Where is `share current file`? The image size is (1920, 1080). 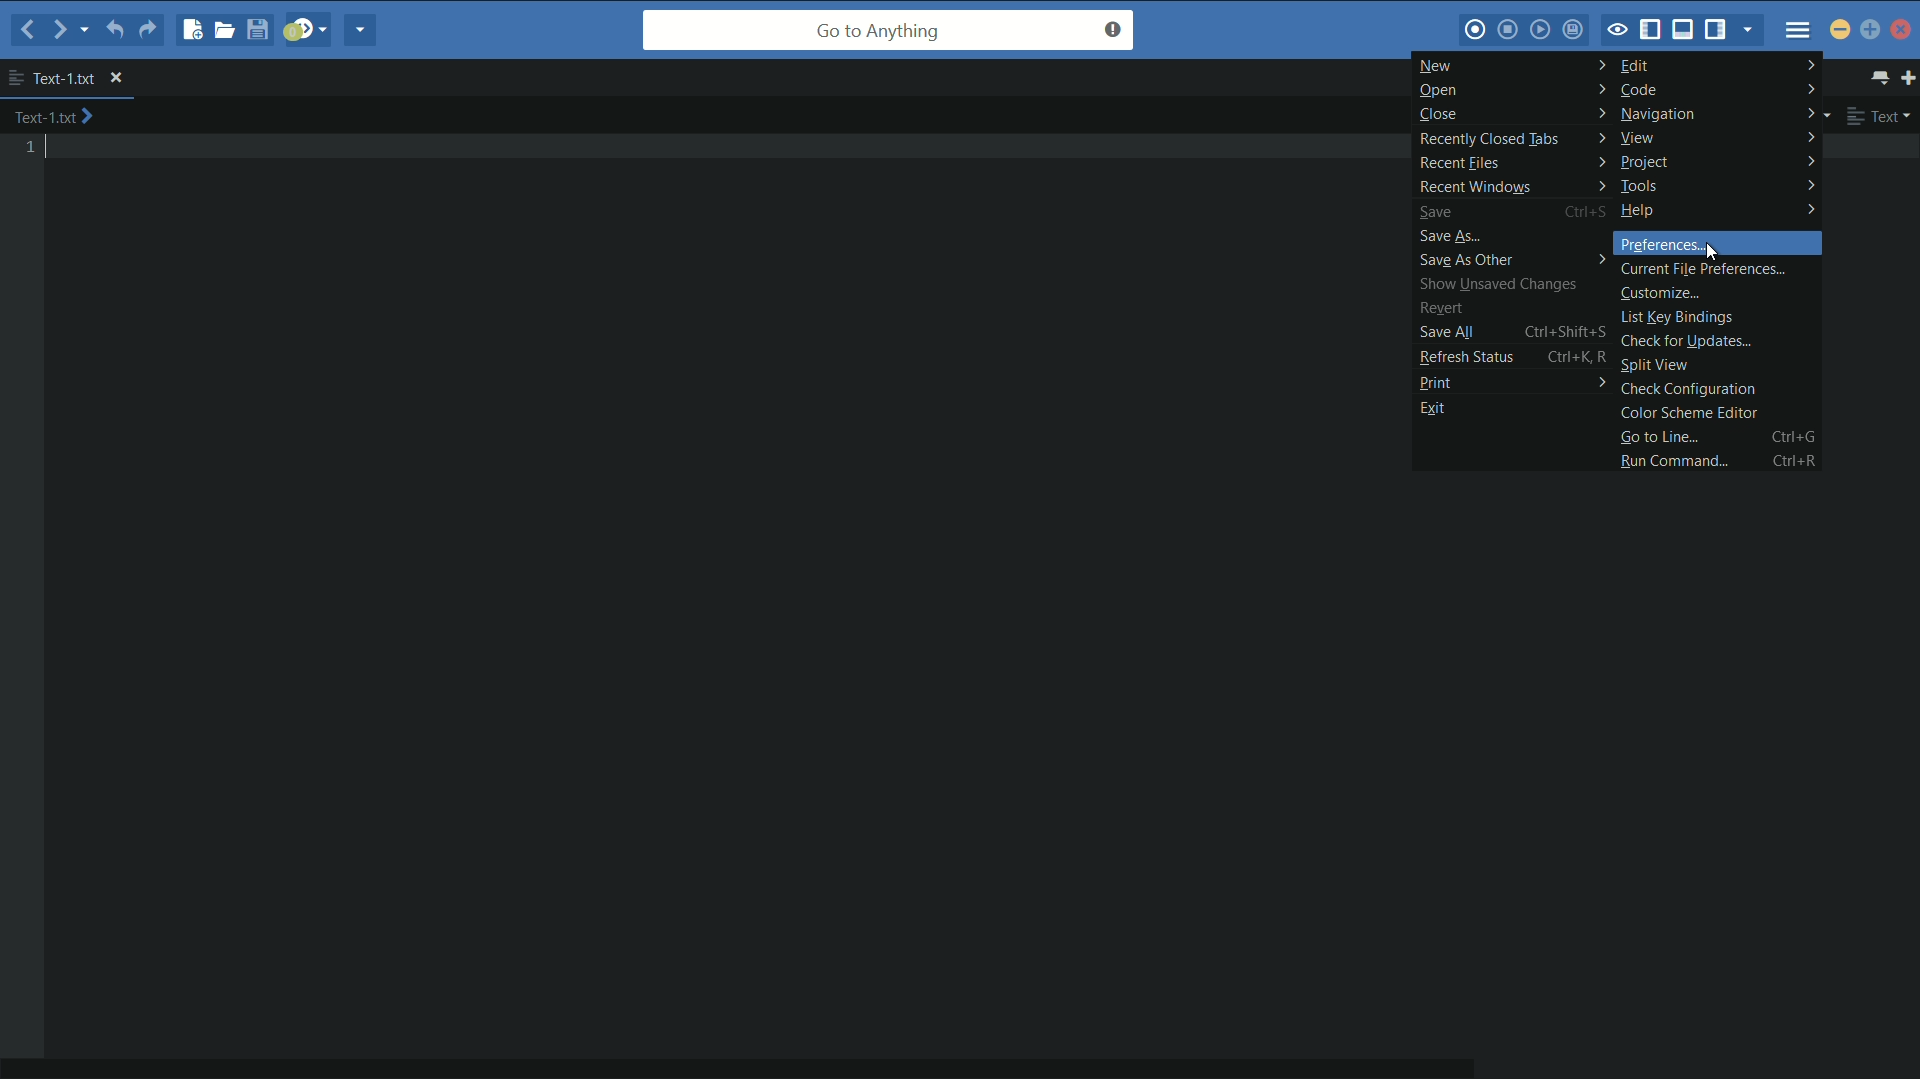
share current file is located at coordinates (362, 31).